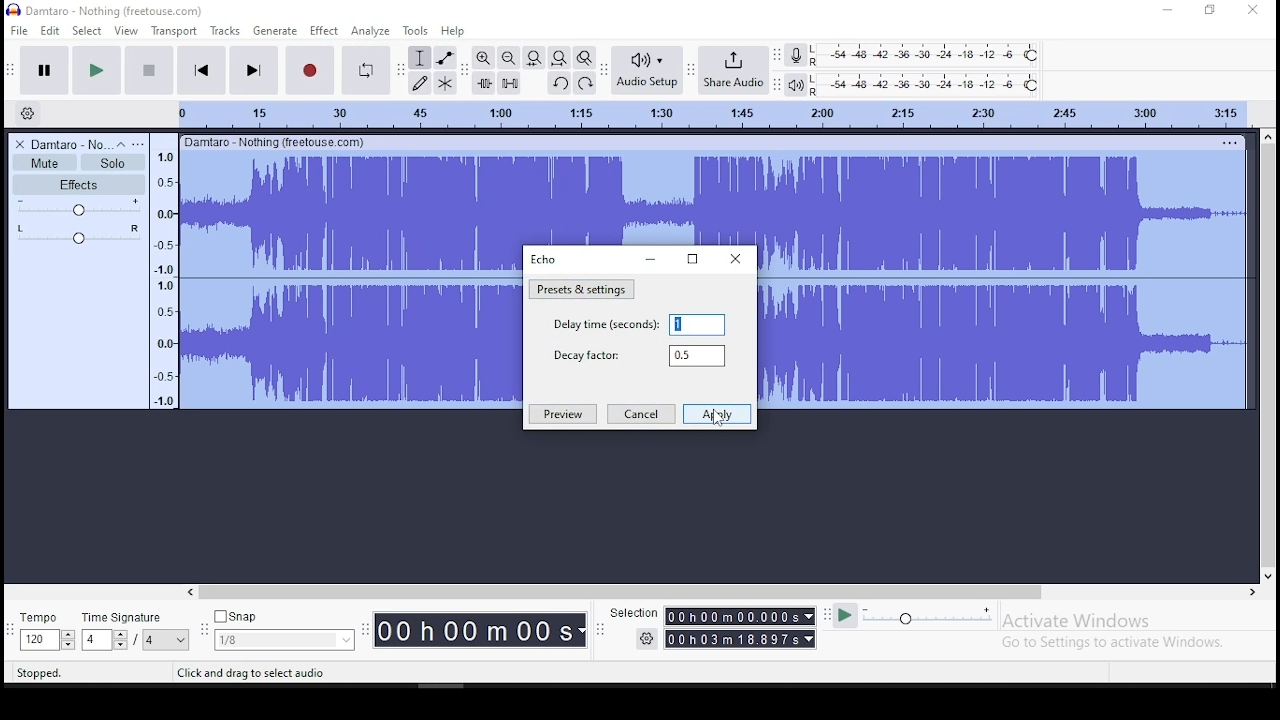 The width and height of the screenshot is (1280, 720). What do you see at coordinates (417, 31) in the screenshot?
I see `tools` at bounding box center [417, 31].